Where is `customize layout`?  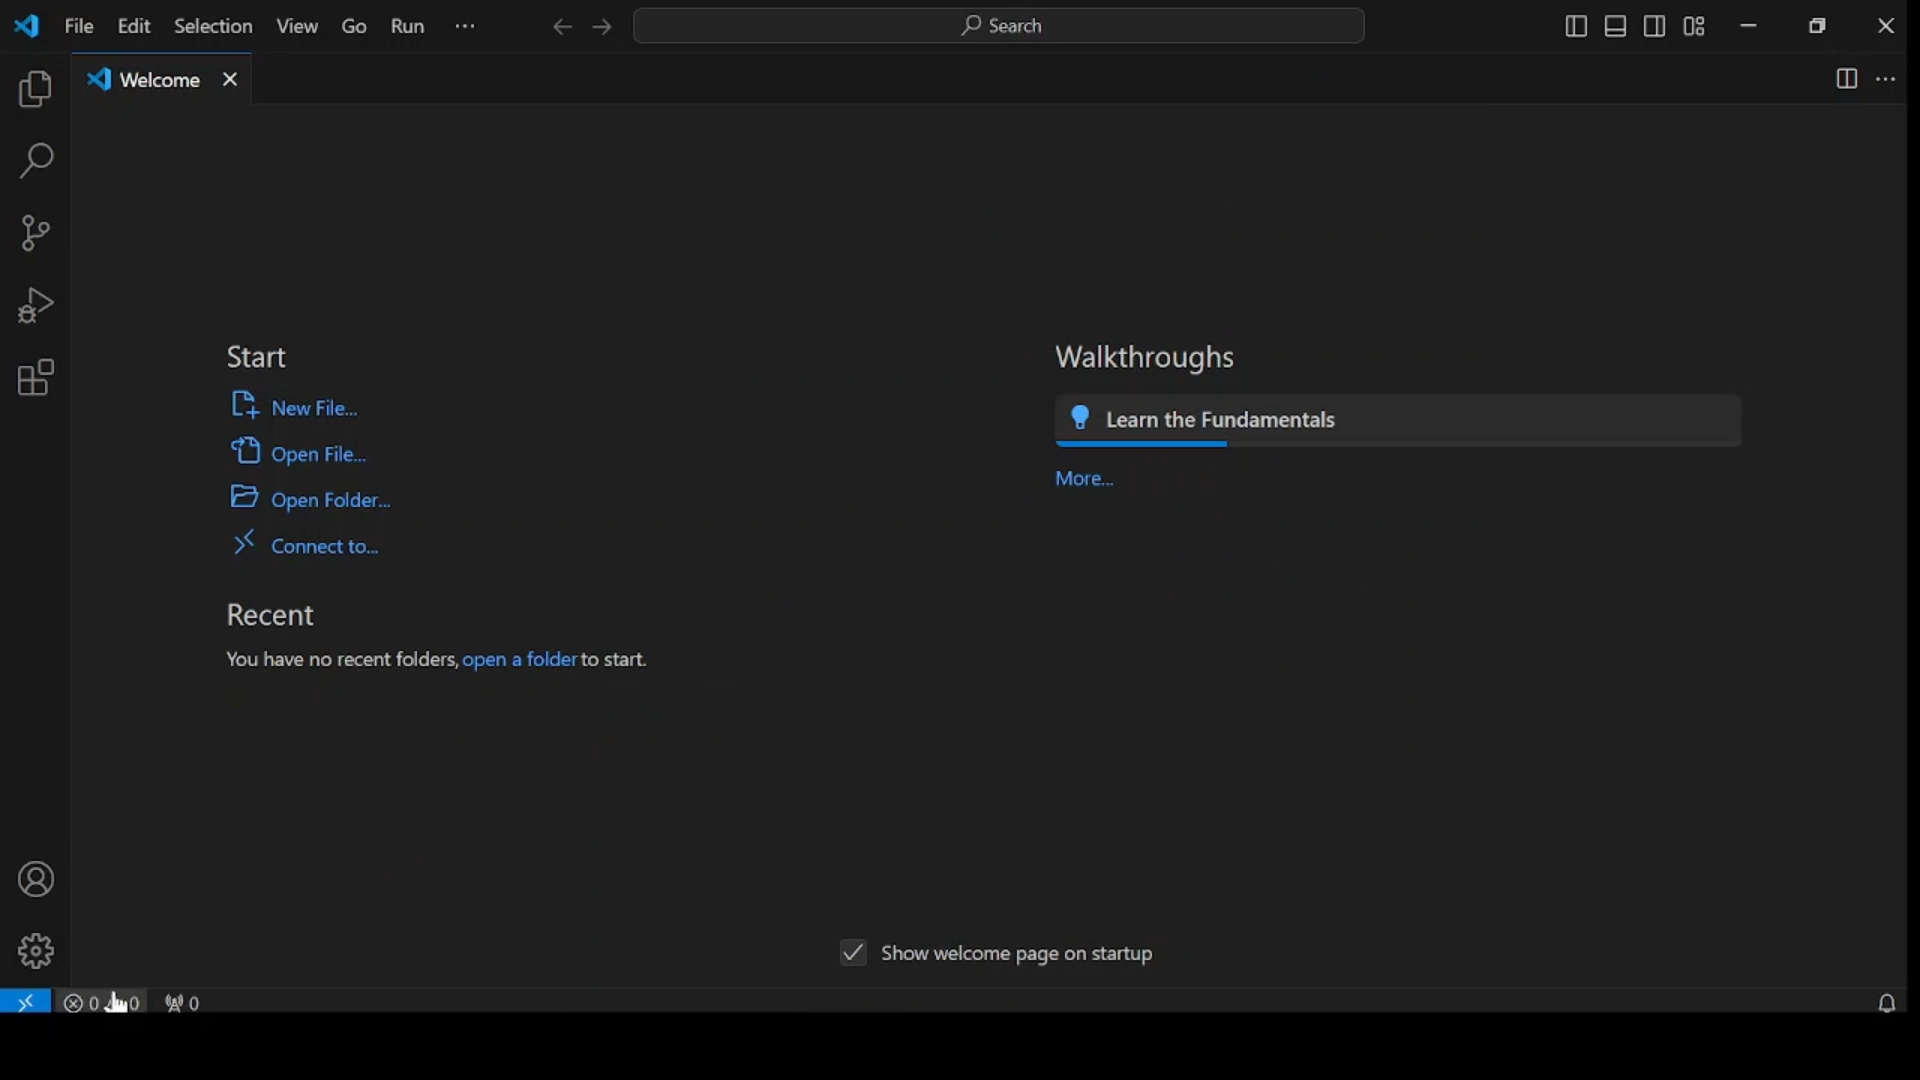 customize layout is located at coordinates (1694, 26).